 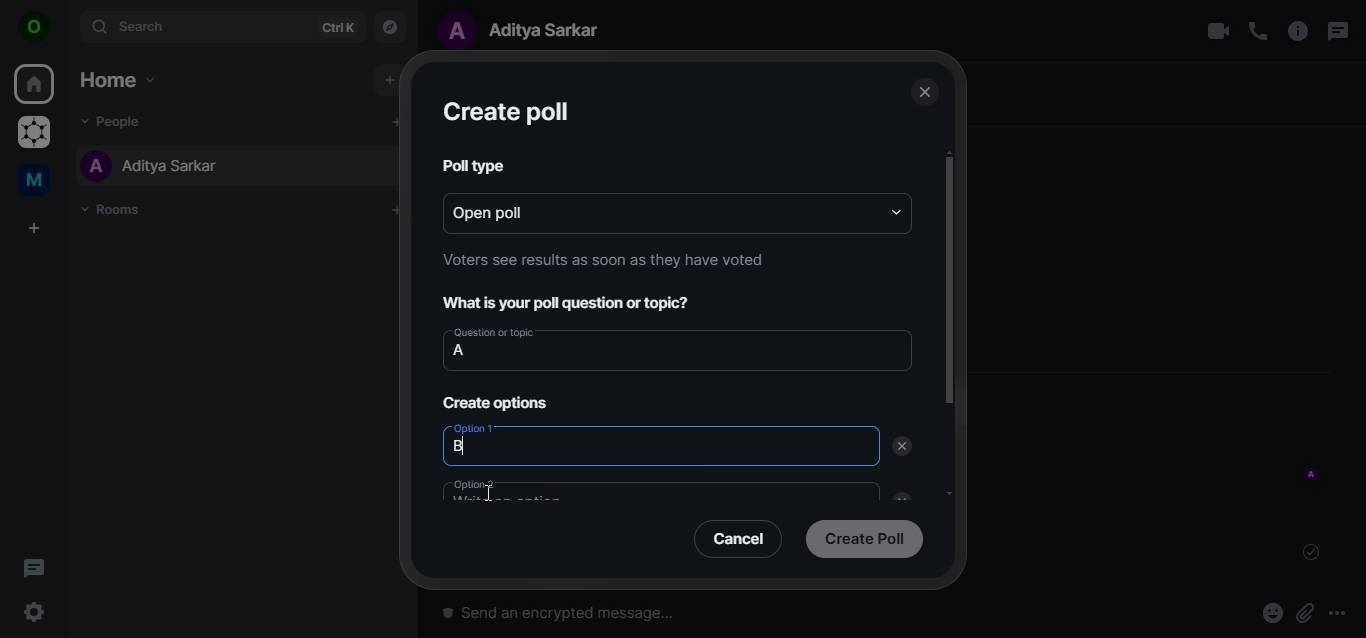 What do you see at coordinates (1313, 475) in the screenshot?
I see `message sent by ` at bounding box center [1313, 475].